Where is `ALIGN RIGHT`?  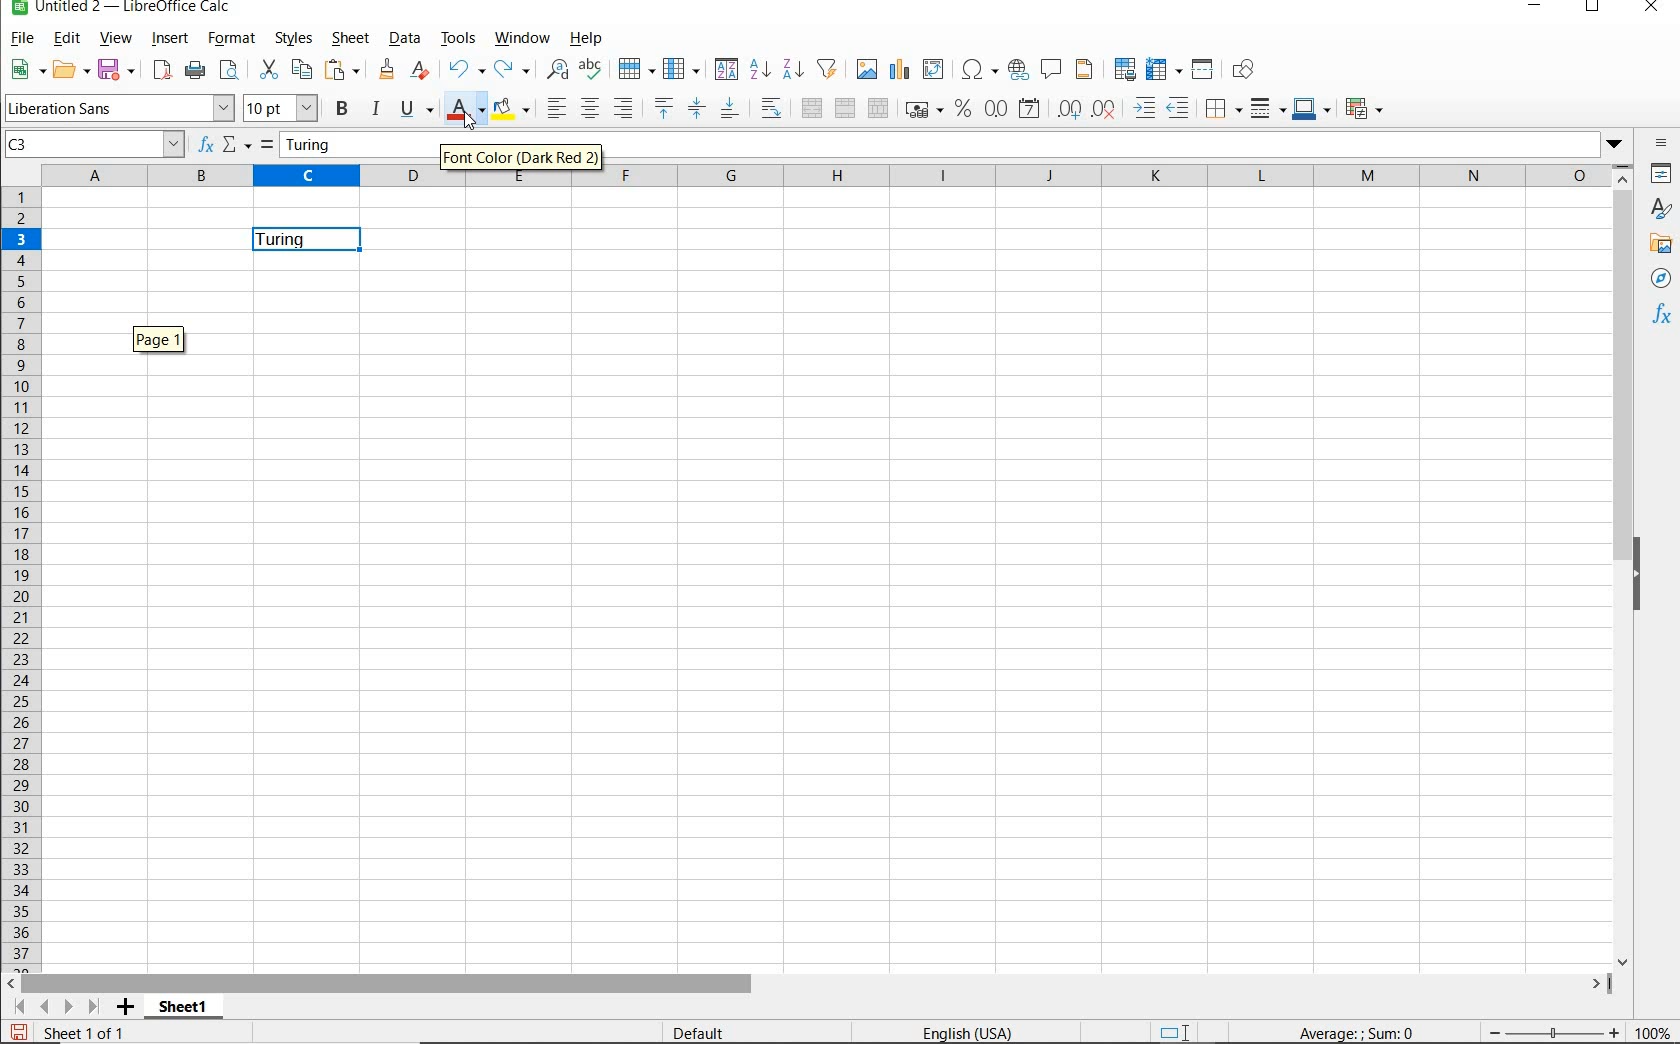 ALIGN RIGHT is located at coordinates (624, 110).